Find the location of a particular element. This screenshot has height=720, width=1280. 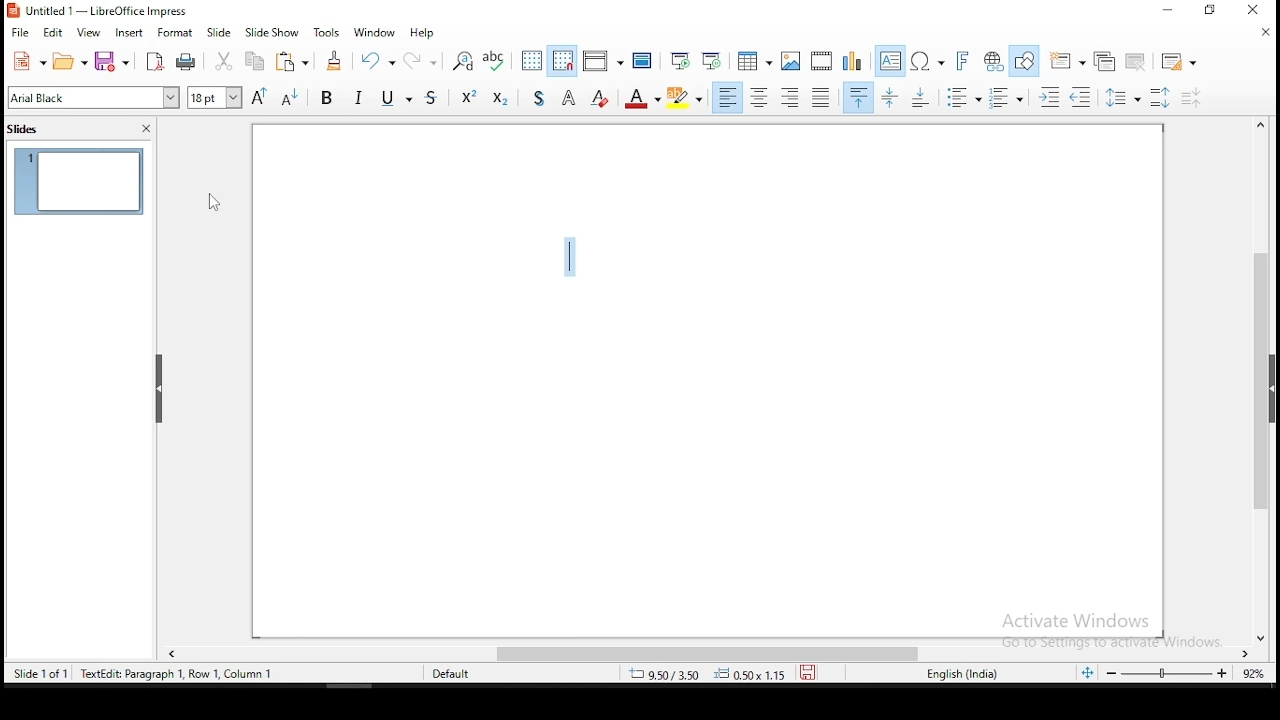

close is located at coordinates (146, 129).